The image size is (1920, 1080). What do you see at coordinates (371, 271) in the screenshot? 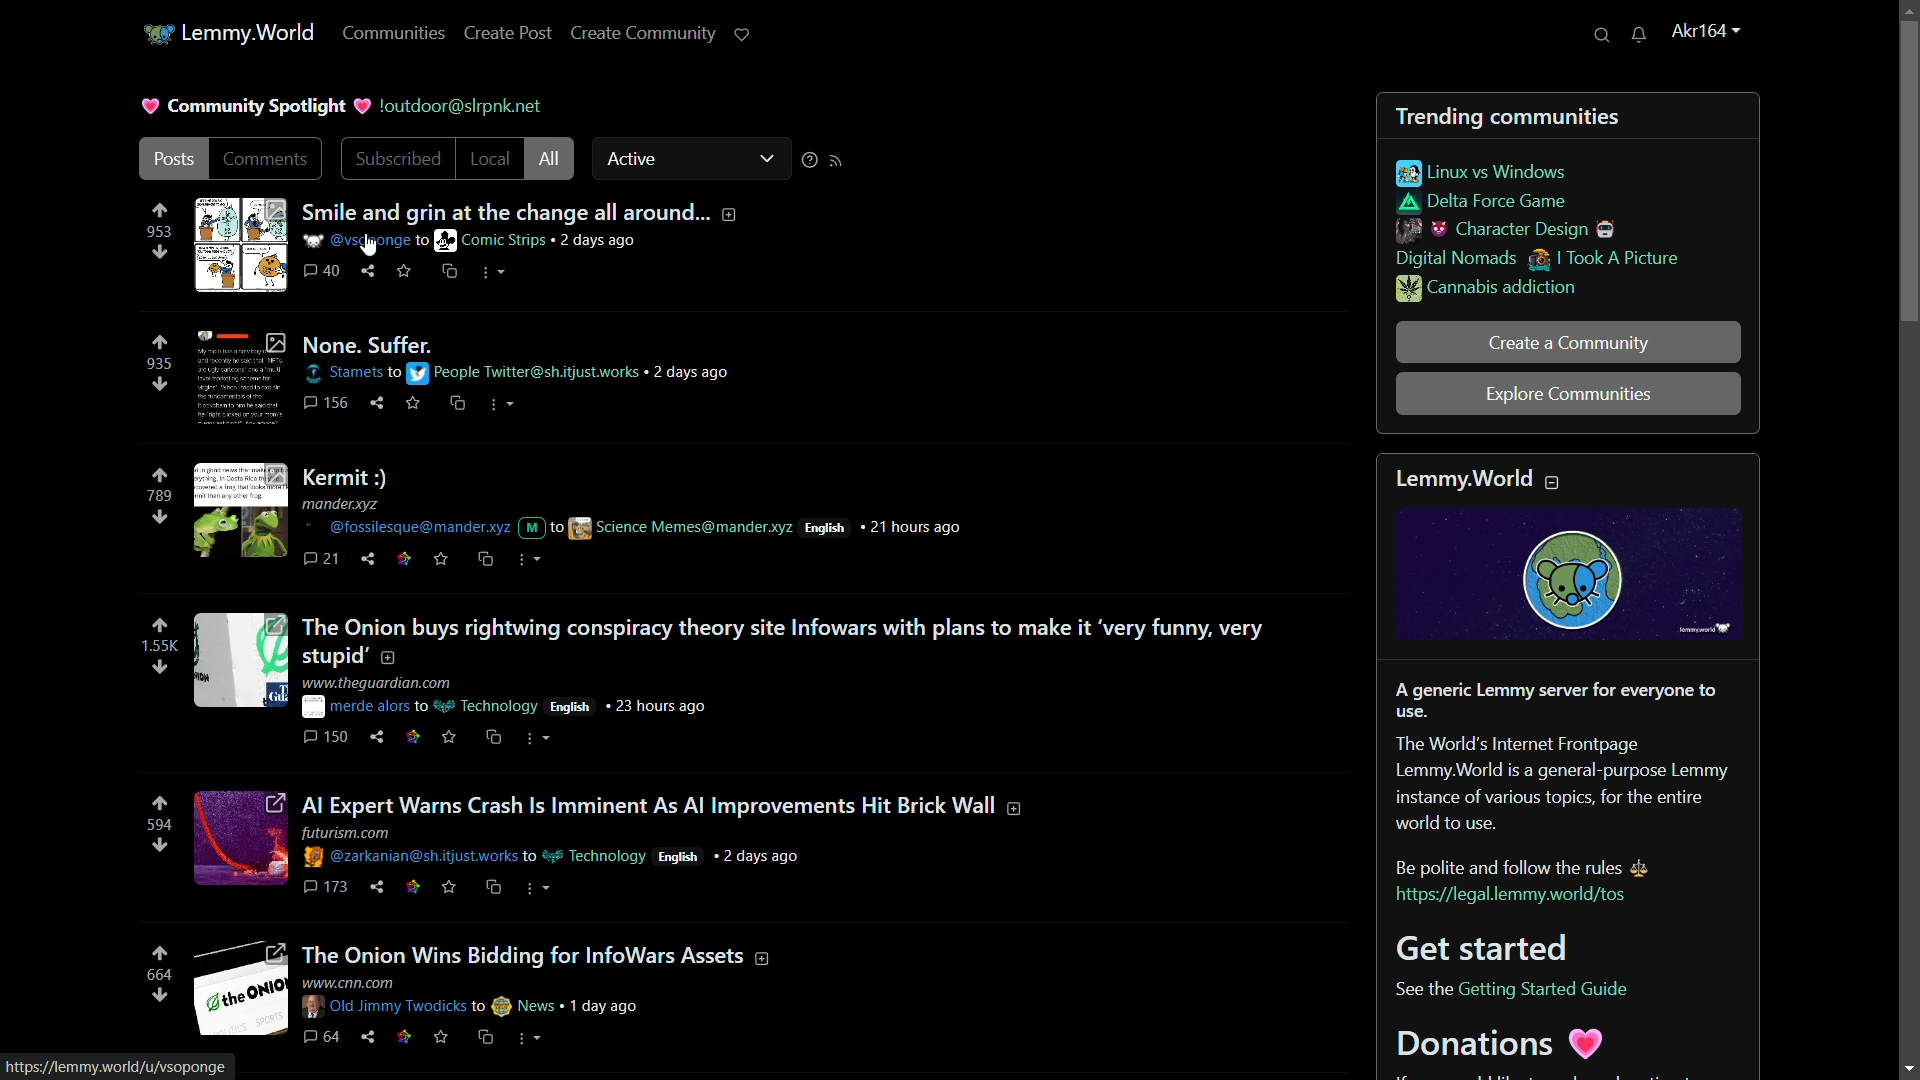
I see `share` at bounding box center [371, 271].